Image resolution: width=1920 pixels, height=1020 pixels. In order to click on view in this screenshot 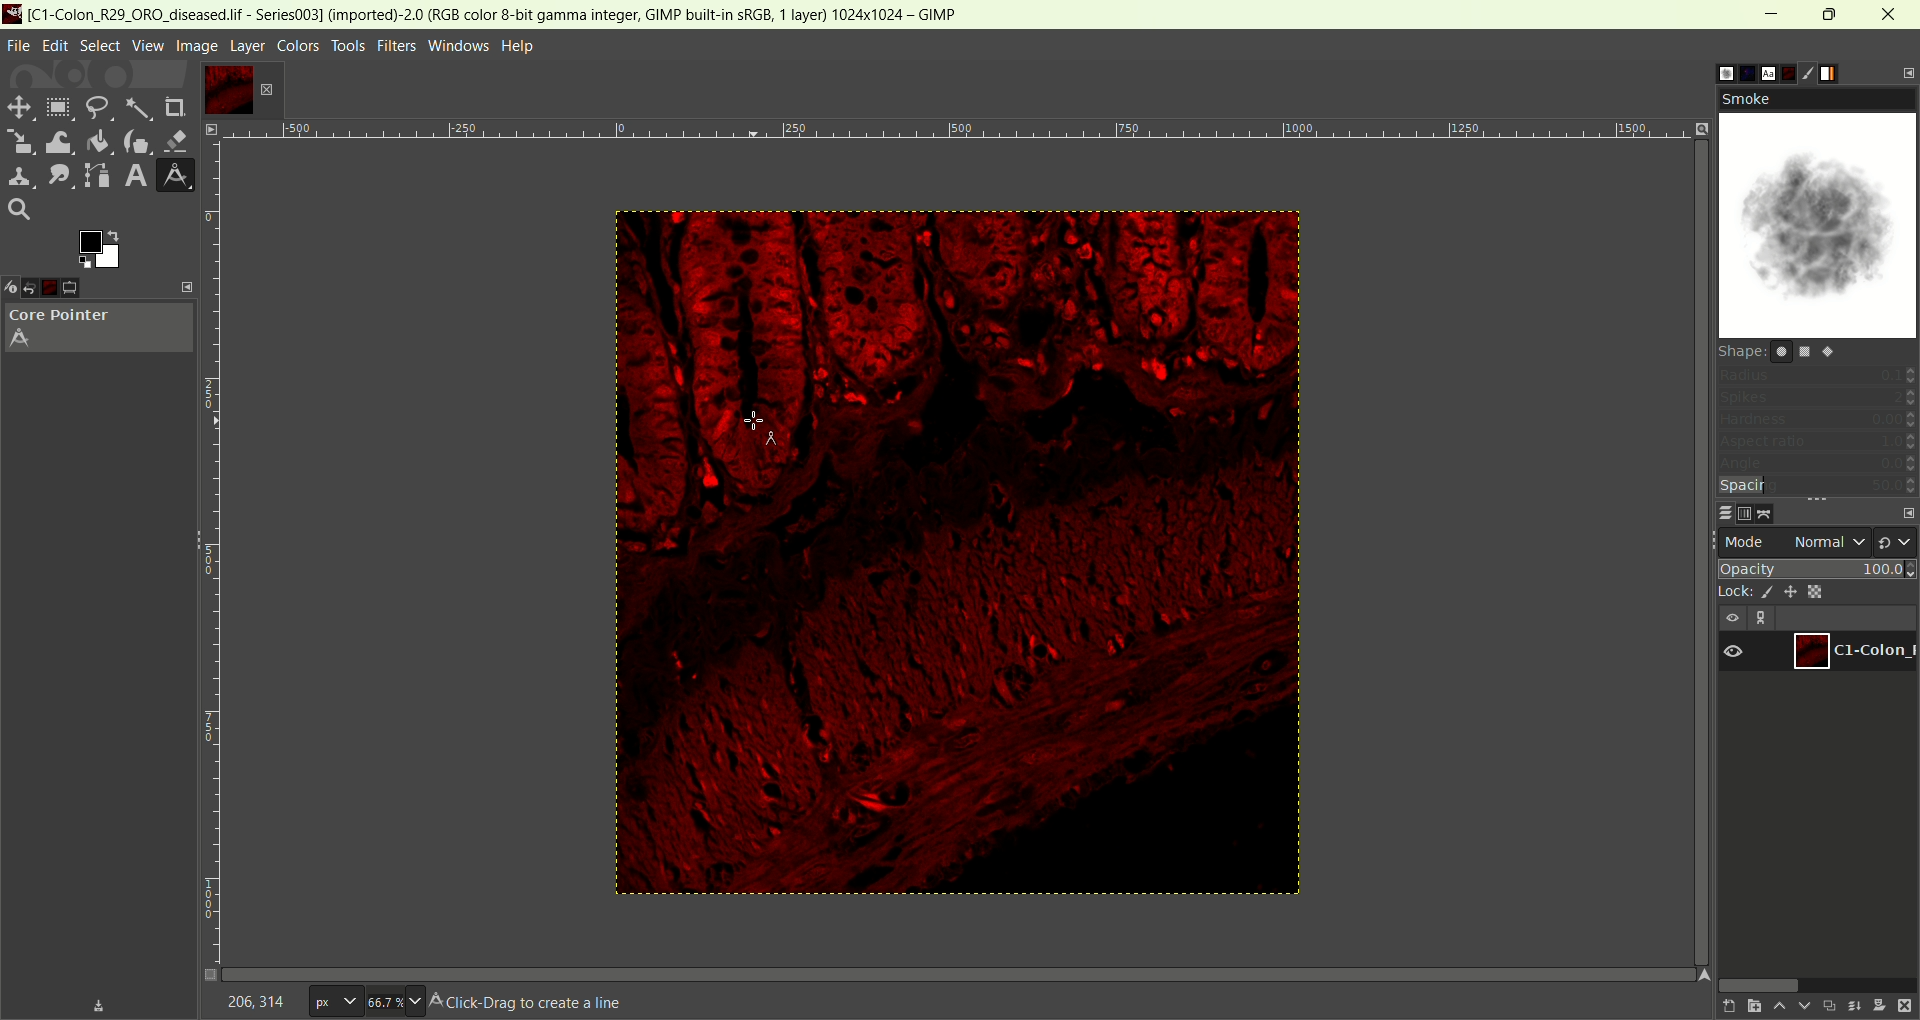, I will do `click(147, 45)`.